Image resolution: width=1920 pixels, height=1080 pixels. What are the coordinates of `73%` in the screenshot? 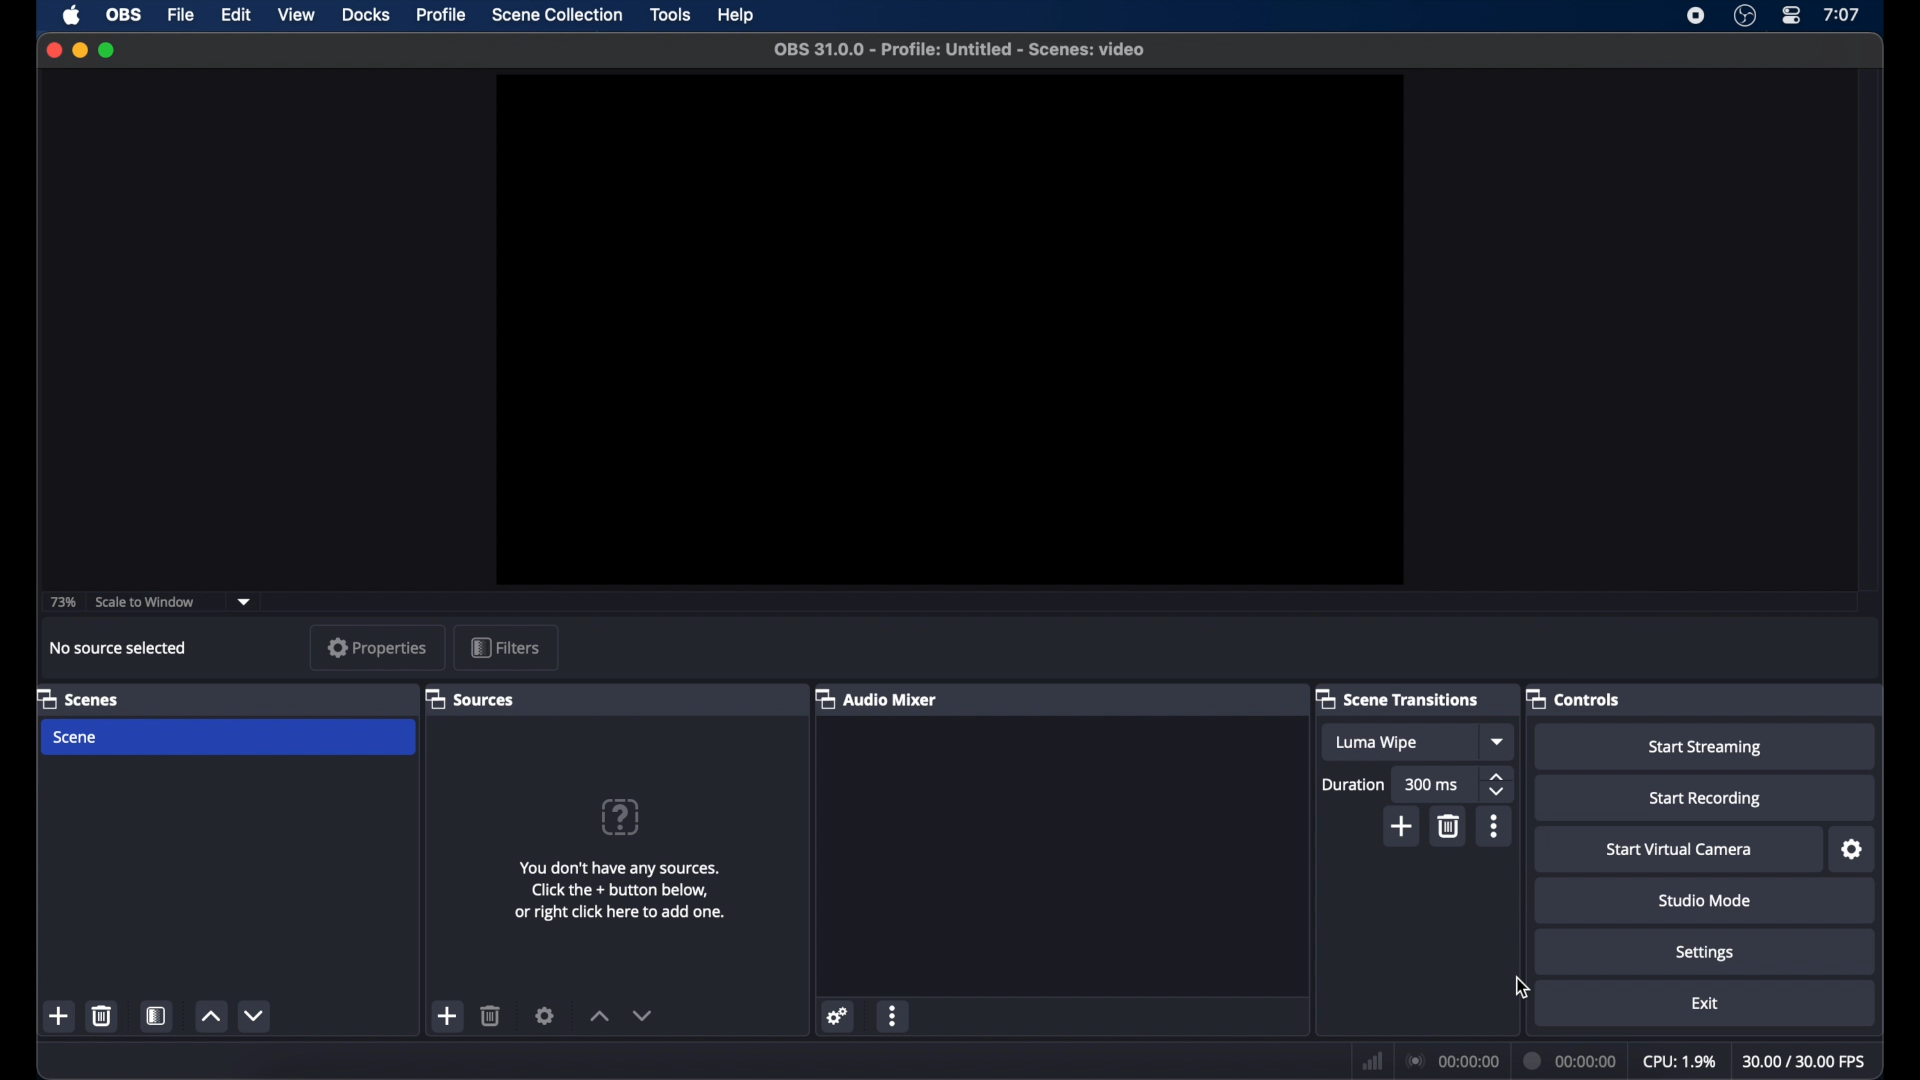 It's located at (61, 603).